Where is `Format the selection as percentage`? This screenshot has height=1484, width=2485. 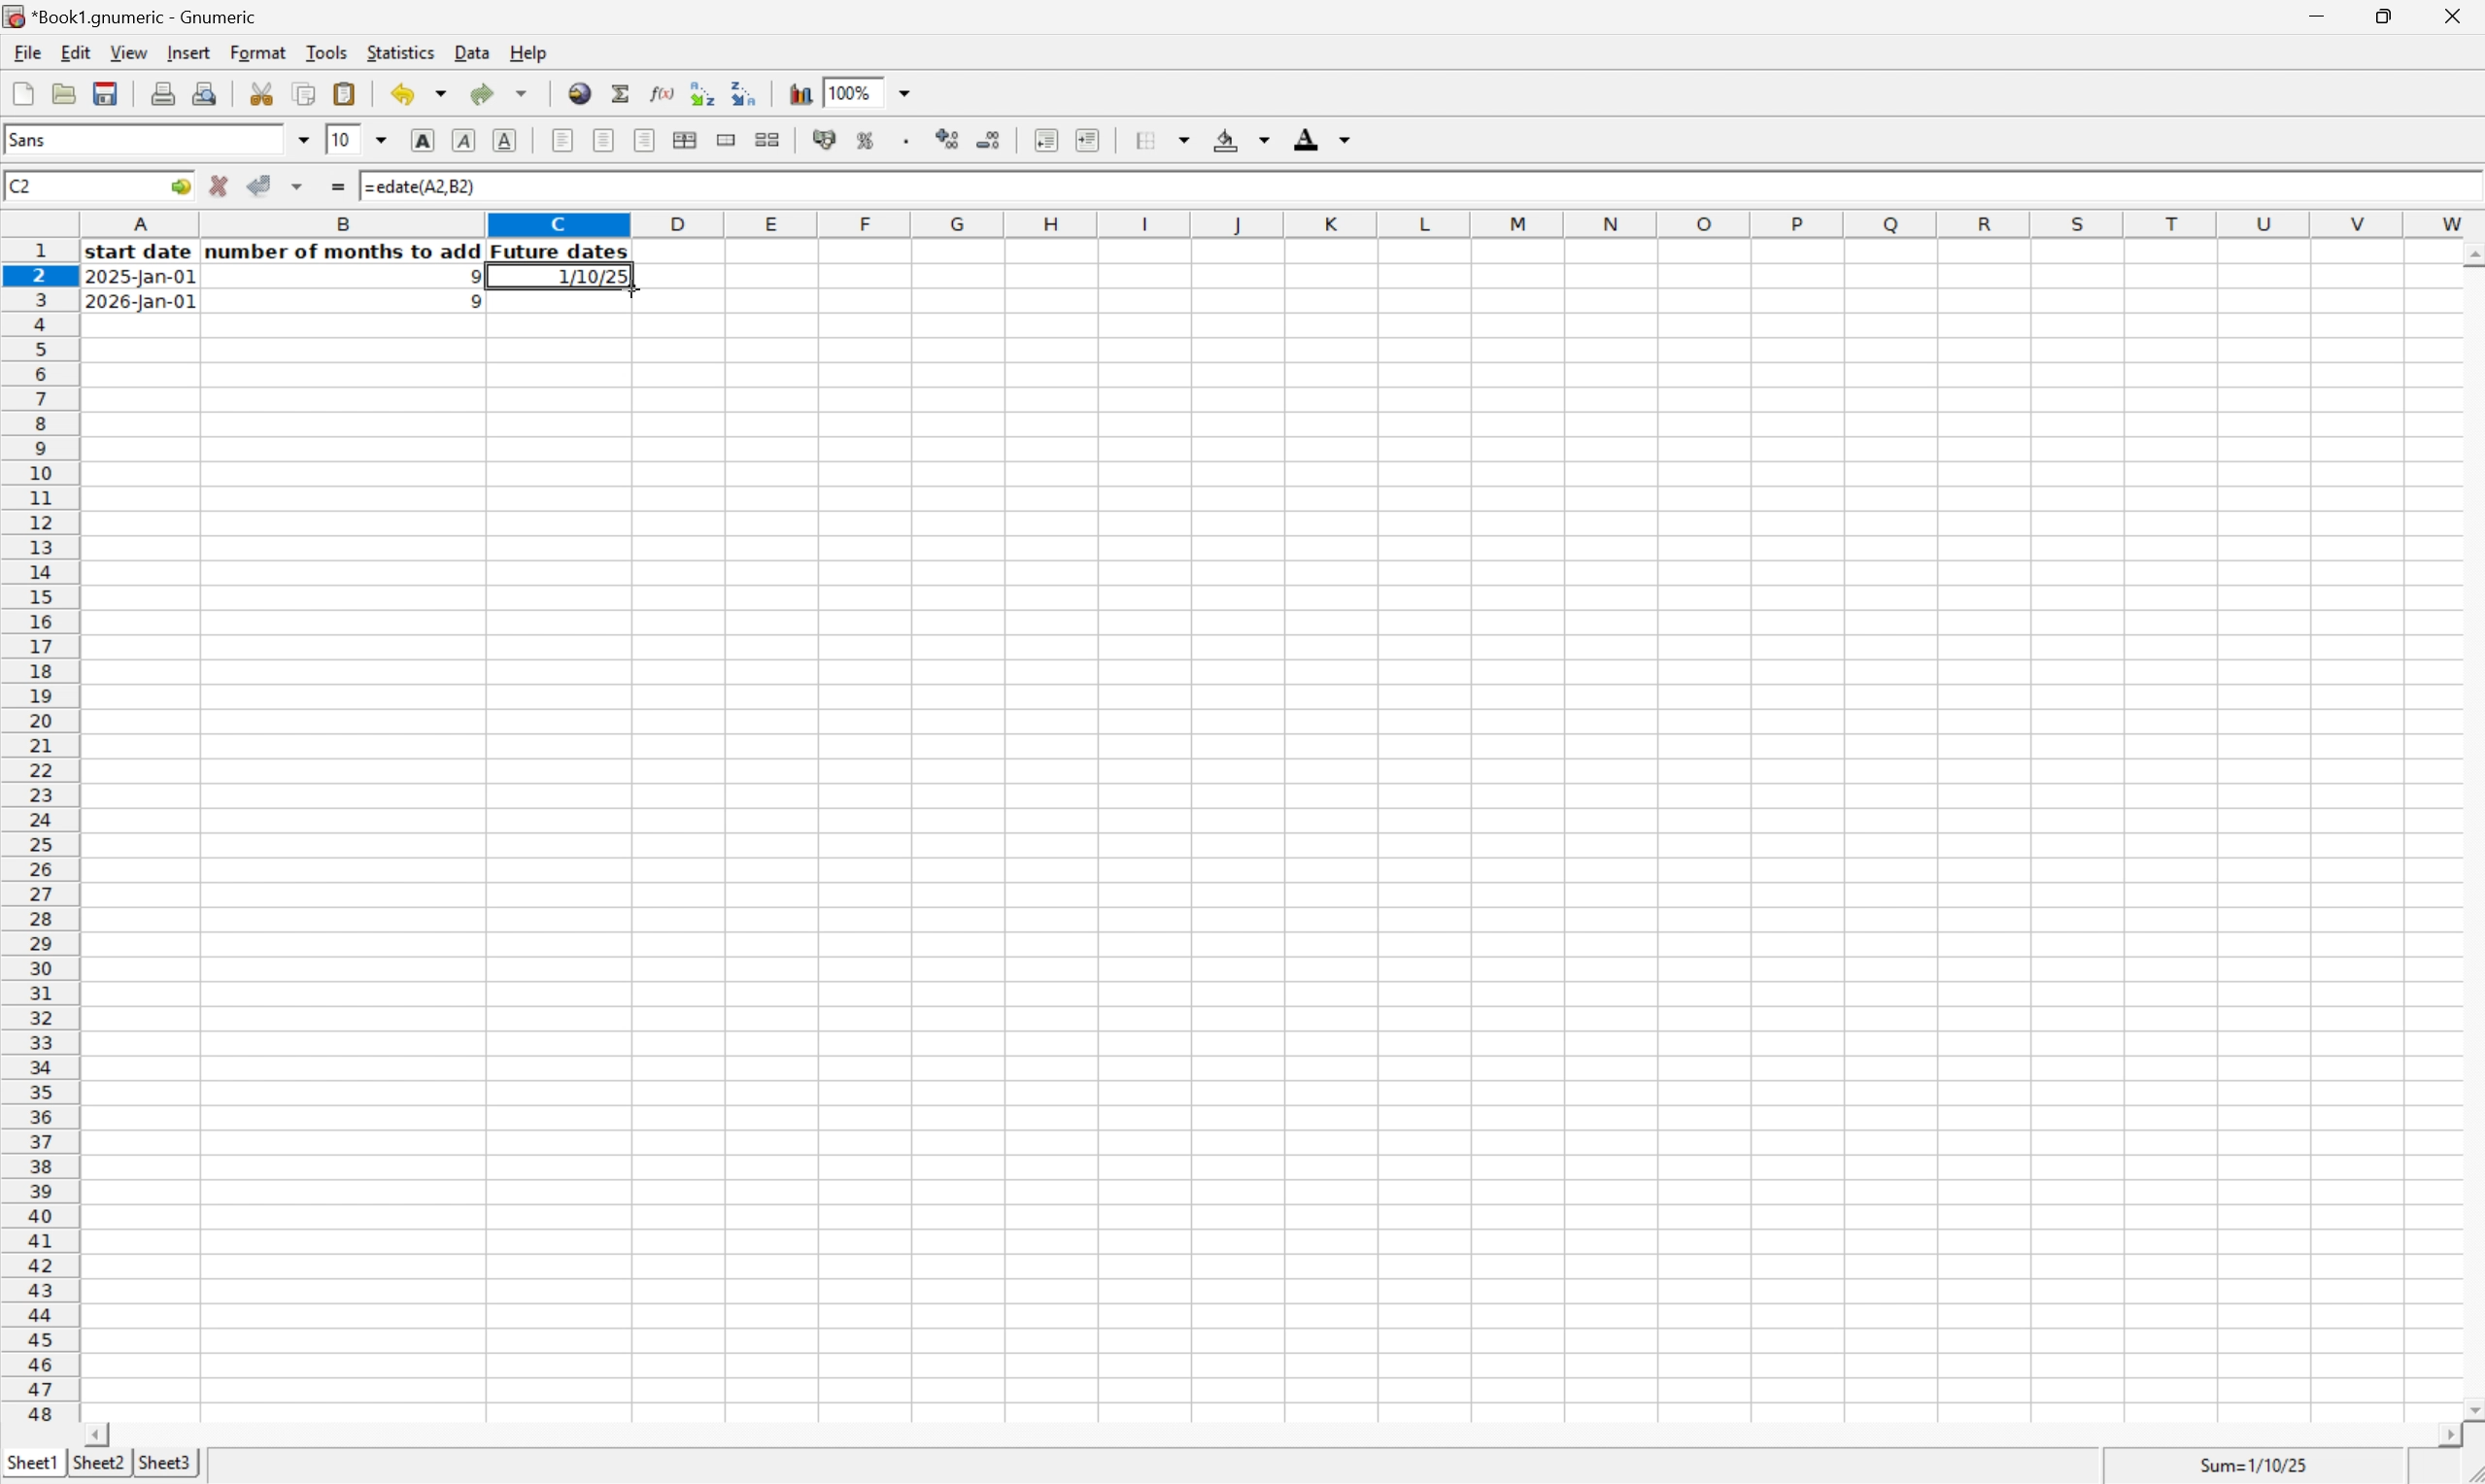
Format the selection as percentage is located at coordinates (868, 143).